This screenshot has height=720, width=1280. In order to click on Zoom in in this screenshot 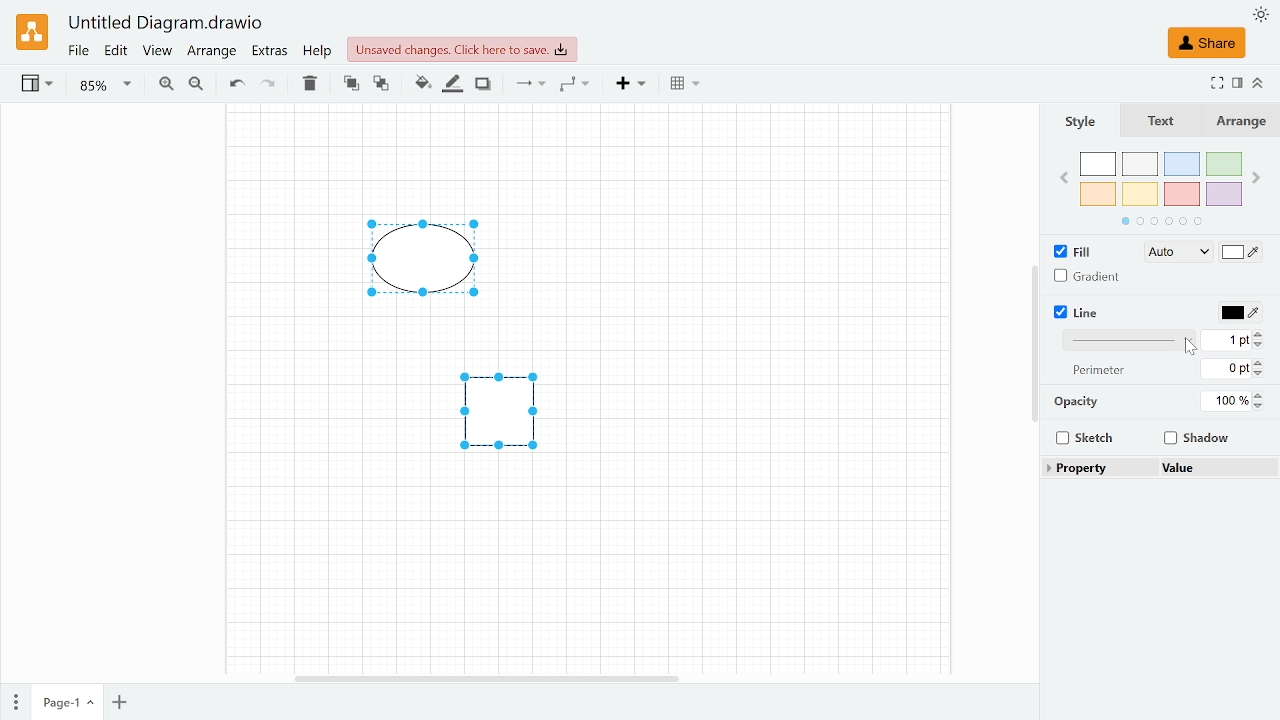, I will do `click(166, 84)`.